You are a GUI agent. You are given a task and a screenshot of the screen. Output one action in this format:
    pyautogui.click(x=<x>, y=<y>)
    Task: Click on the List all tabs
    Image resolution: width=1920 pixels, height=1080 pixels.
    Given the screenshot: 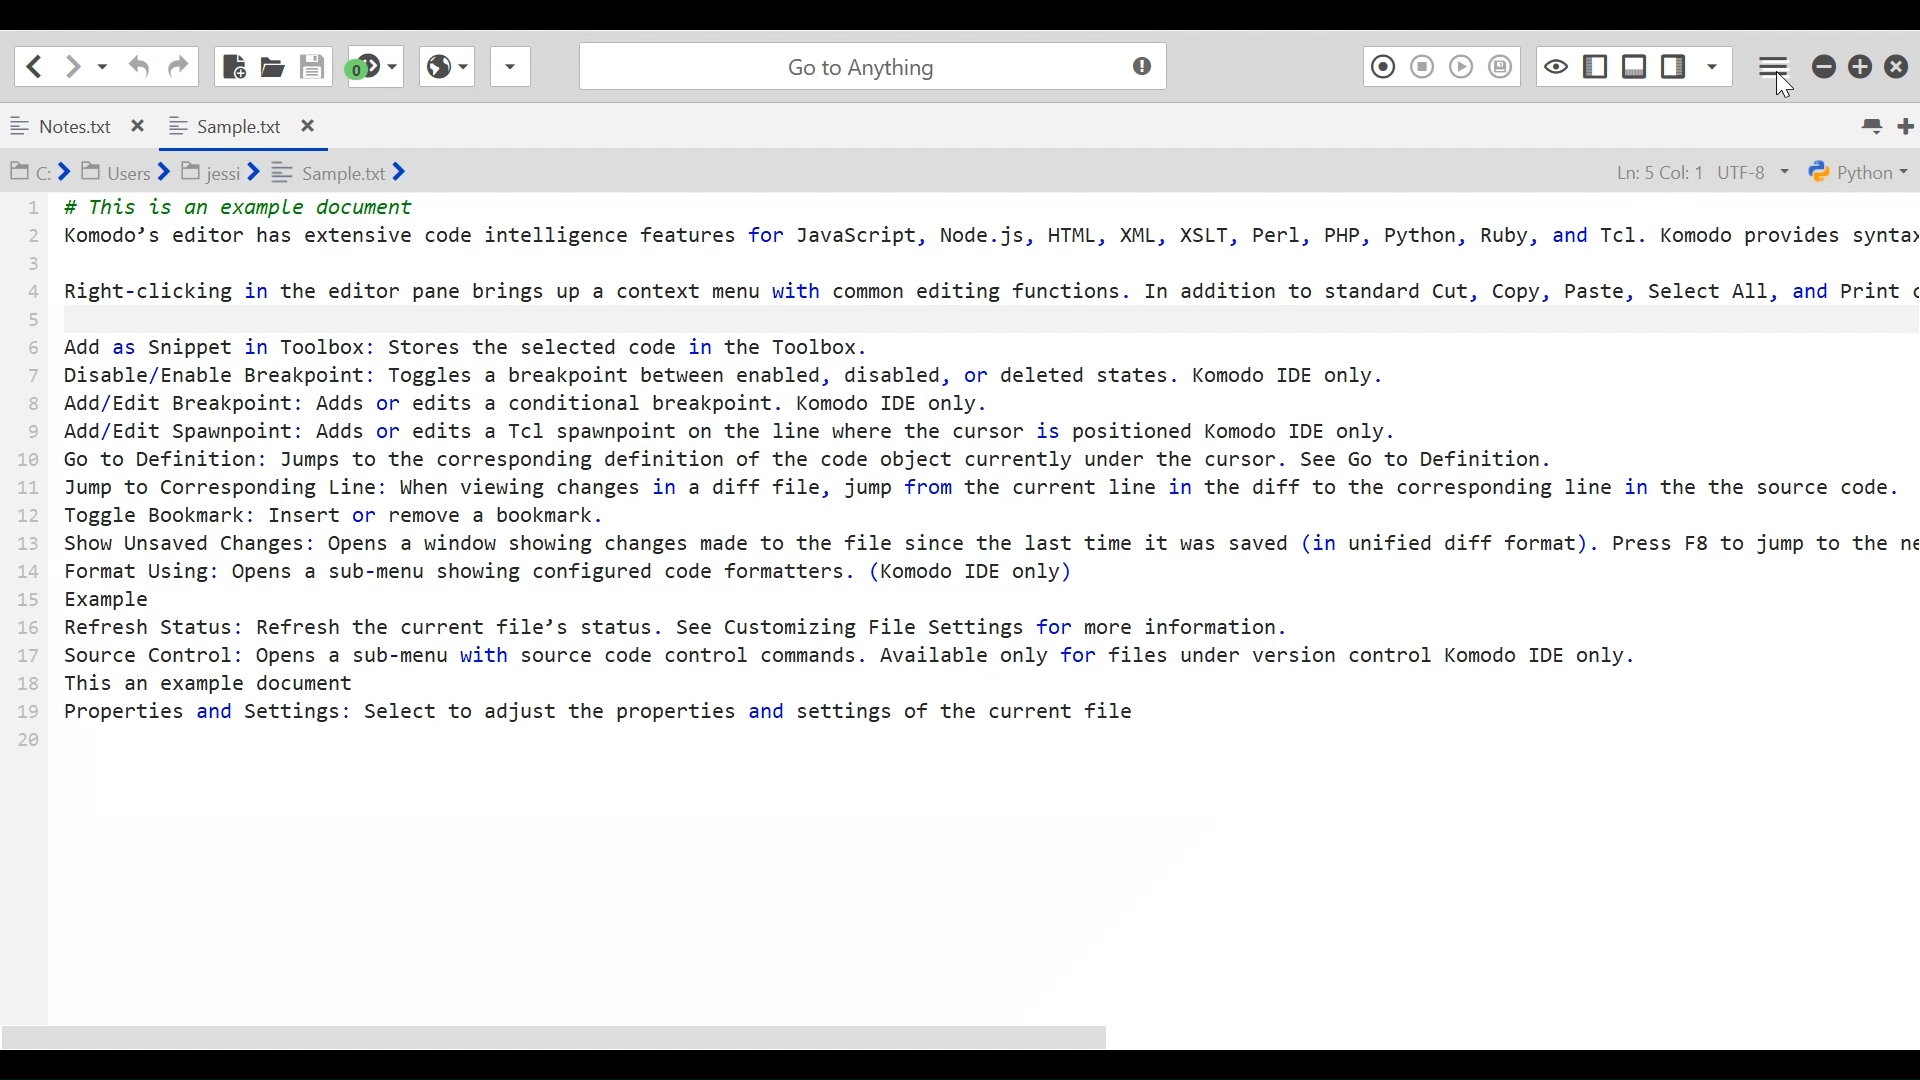 What is the action you would take?
    pyautogui.click(x=1870, y=122)
    